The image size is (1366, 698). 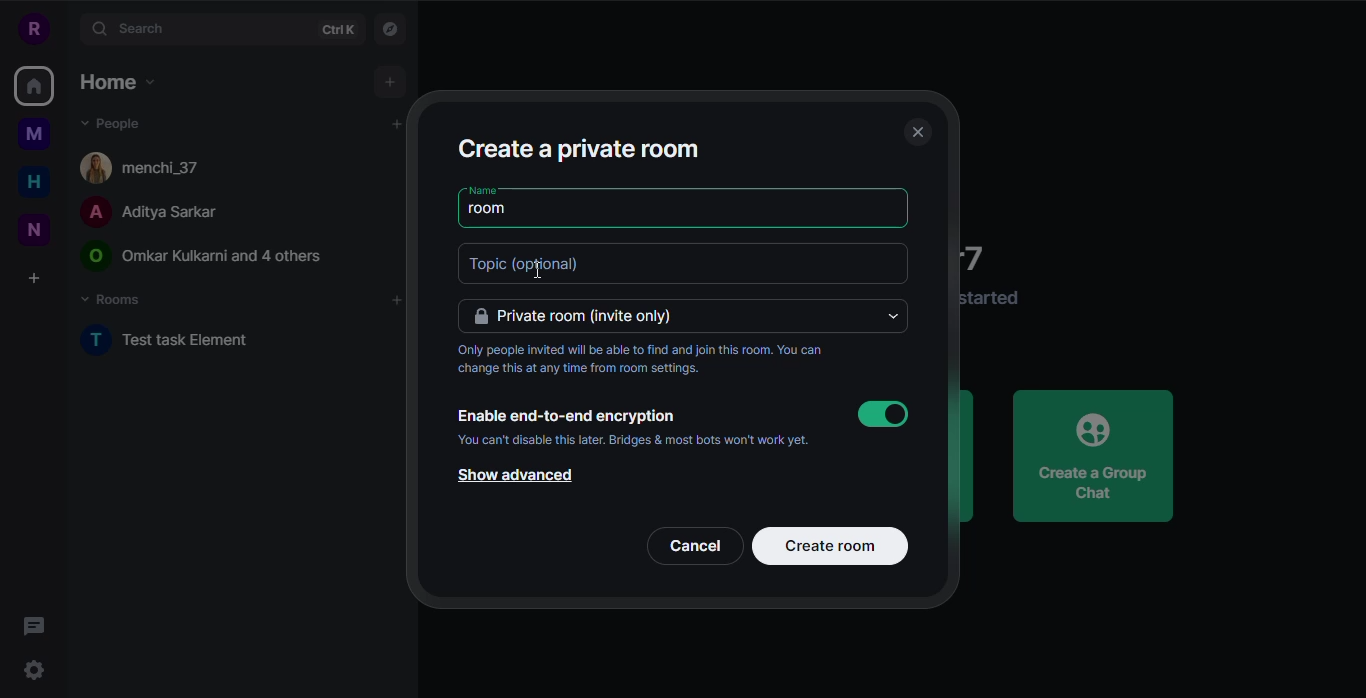 What do you see at coordinates (39, 626) in the screenshot?
I see `threads` at bounding box center [39, 626].